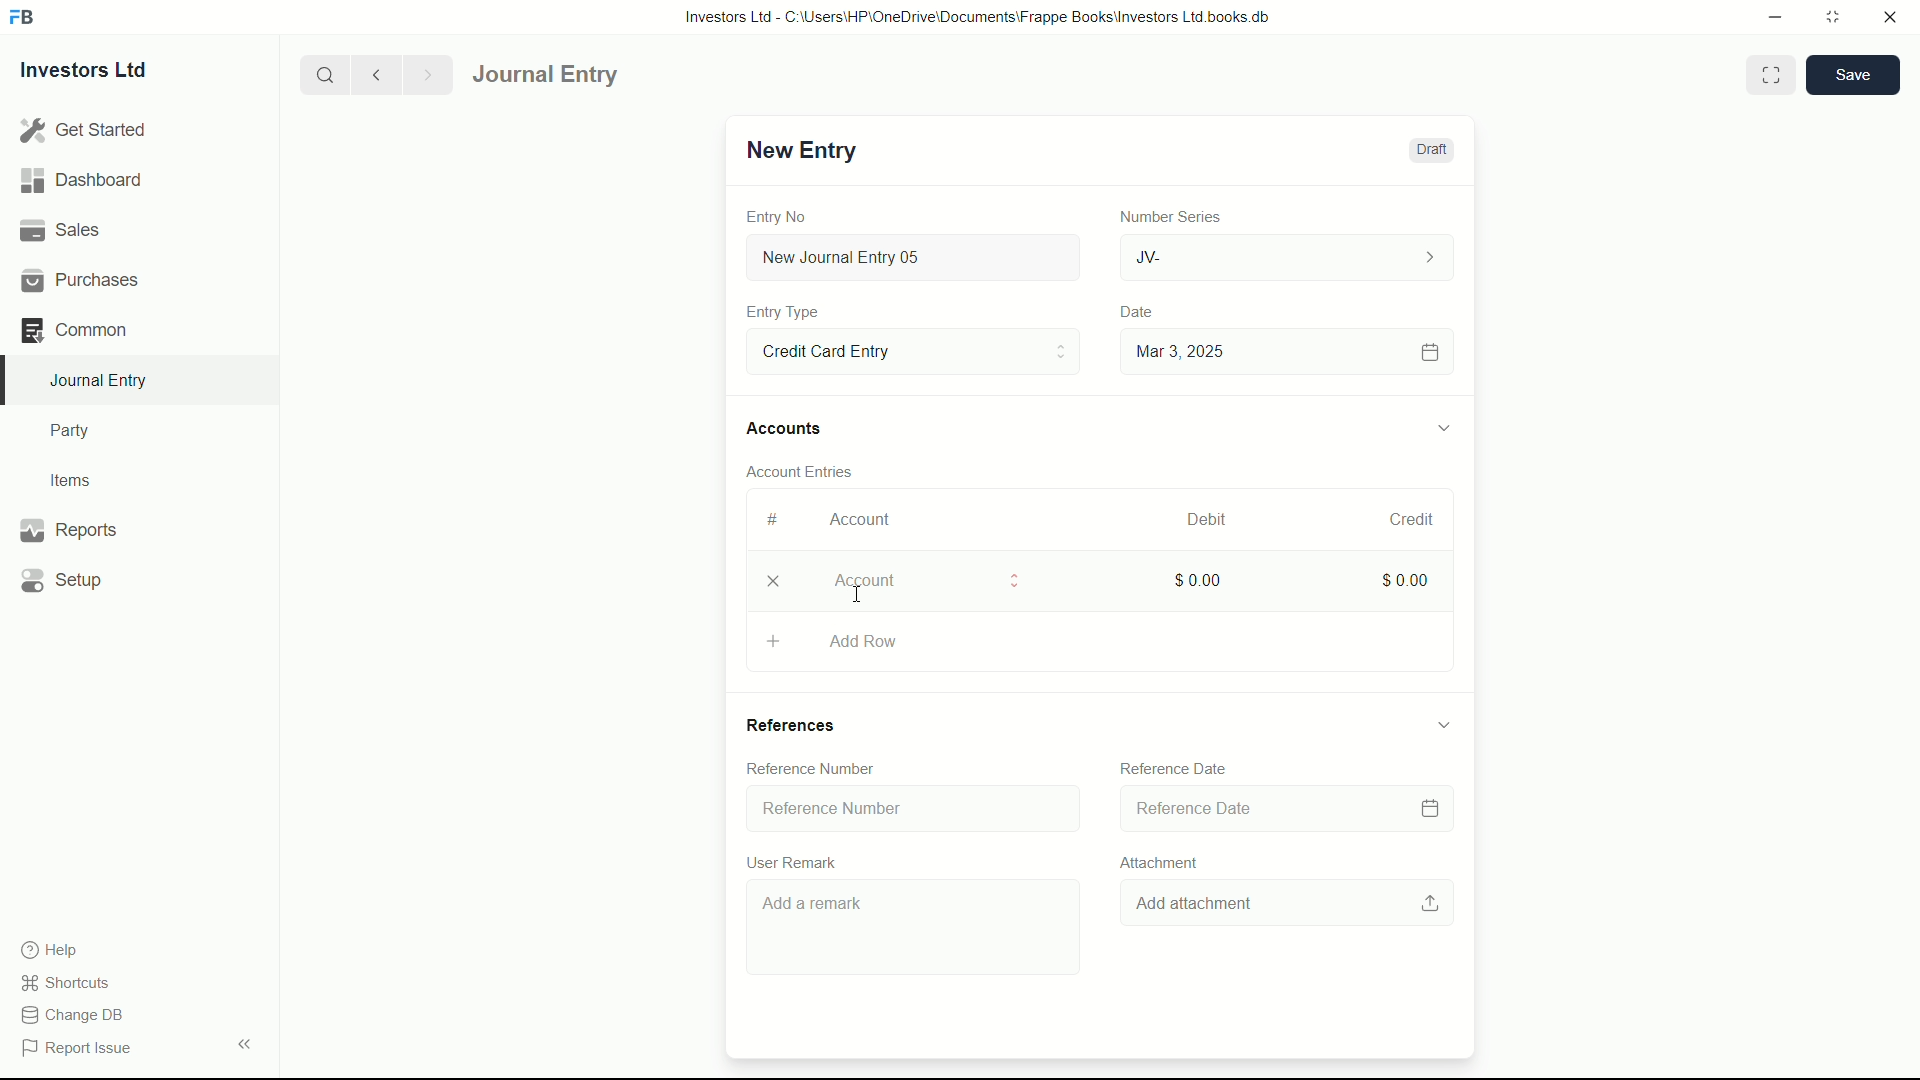 This screenshot has height=1080, width=1920. Describe the element at coordinates (783, 312) in the screenshot. I see `Entry Type` at that location.